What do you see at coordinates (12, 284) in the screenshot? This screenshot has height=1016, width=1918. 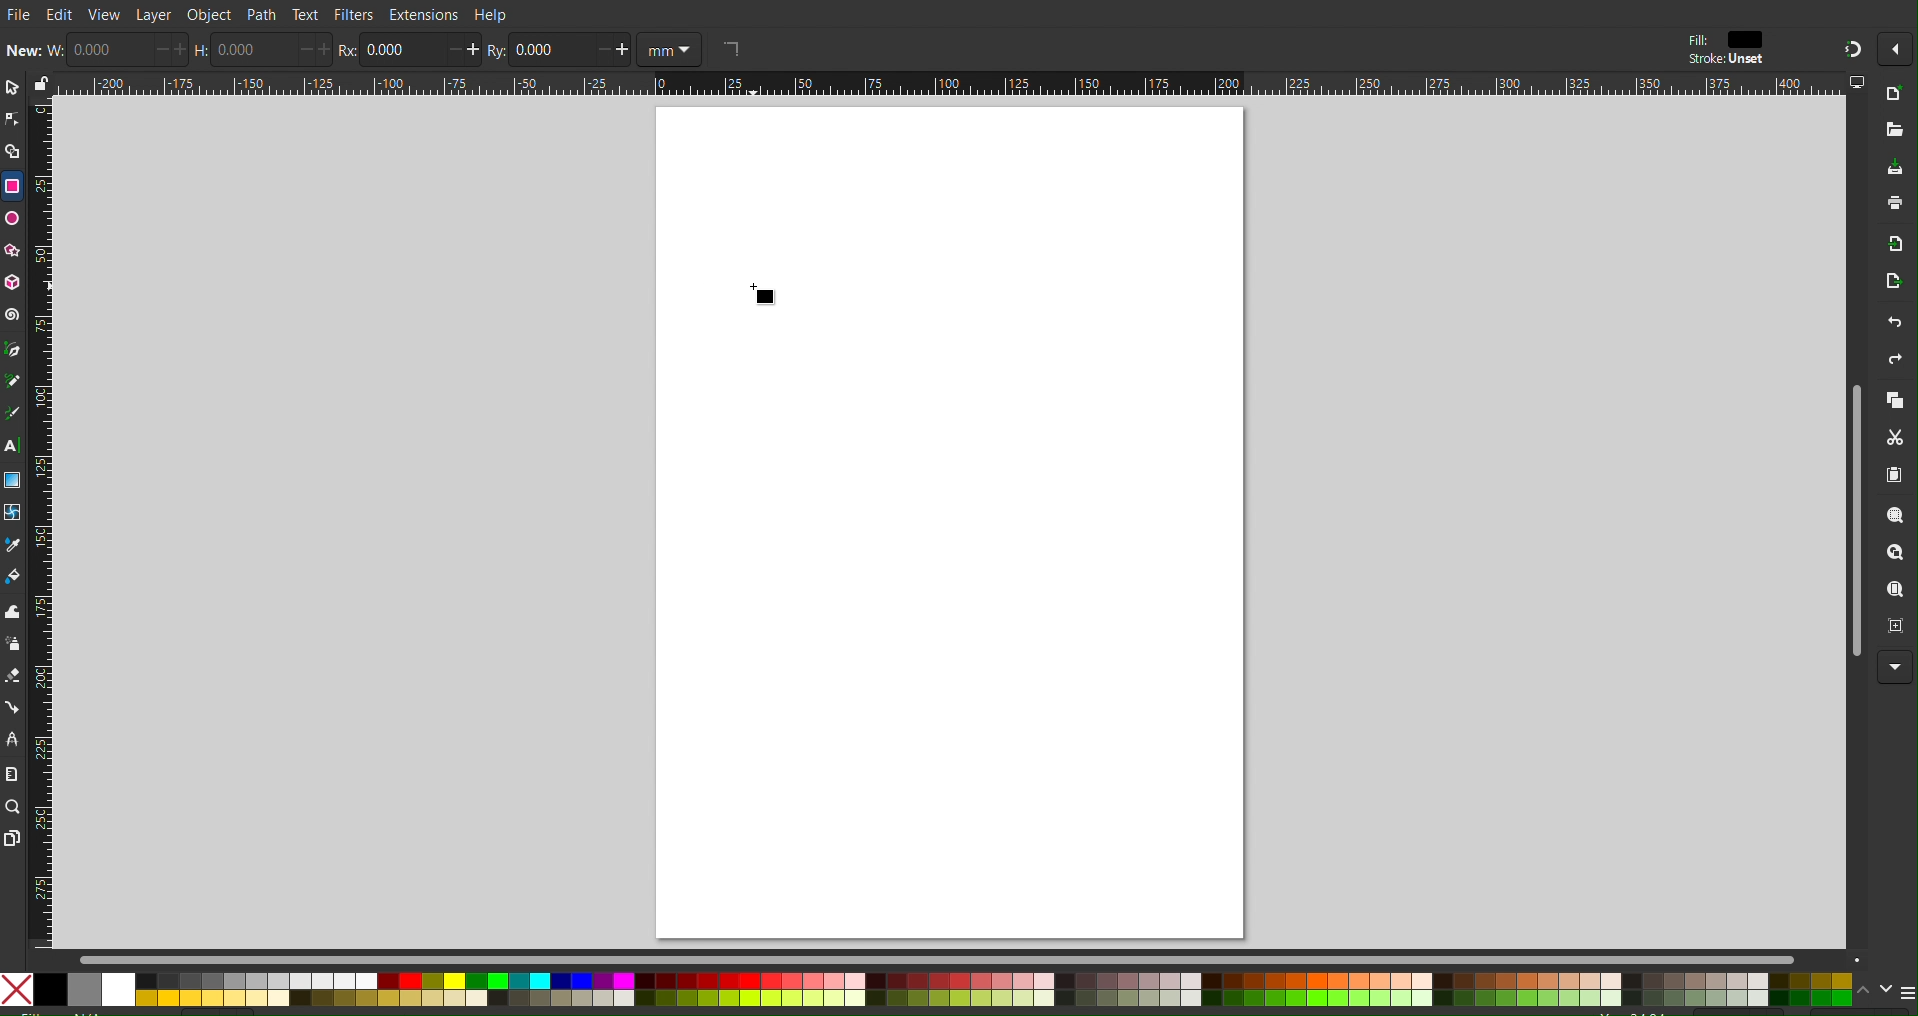 I see `3D Box Tool` at bounding box center [12, 284].